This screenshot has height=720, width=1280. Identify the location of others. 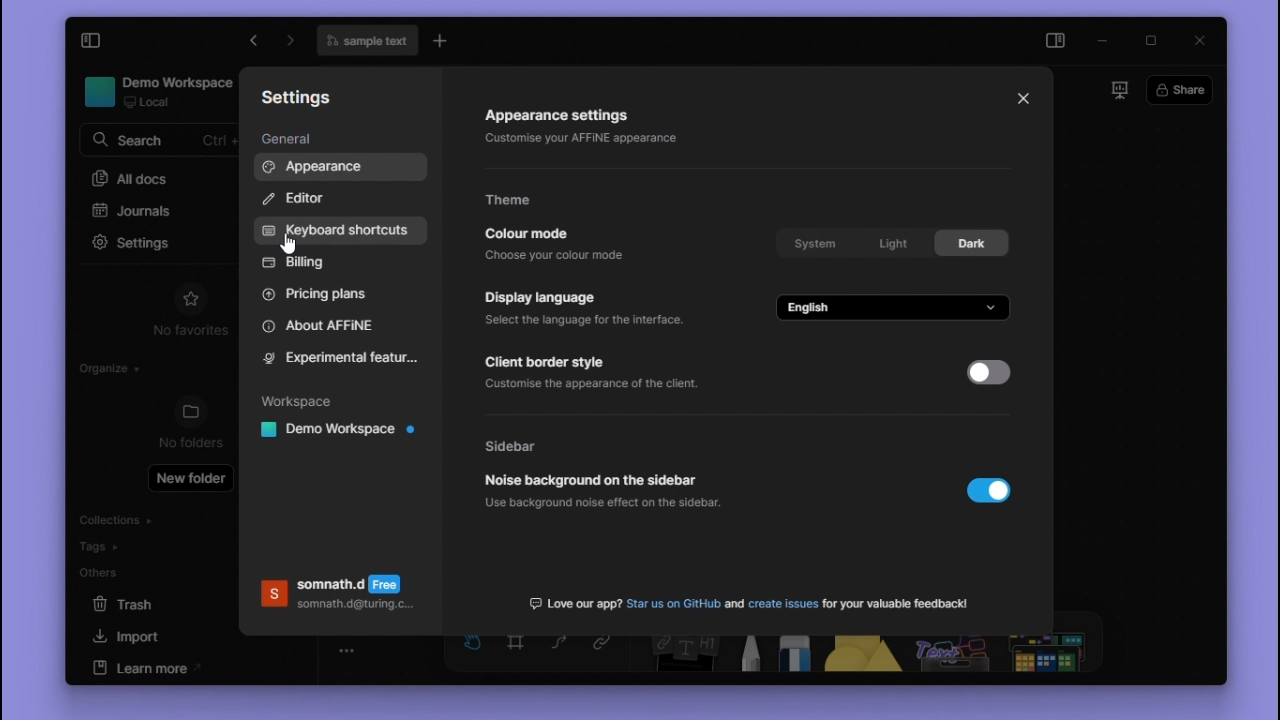
(119, 573).